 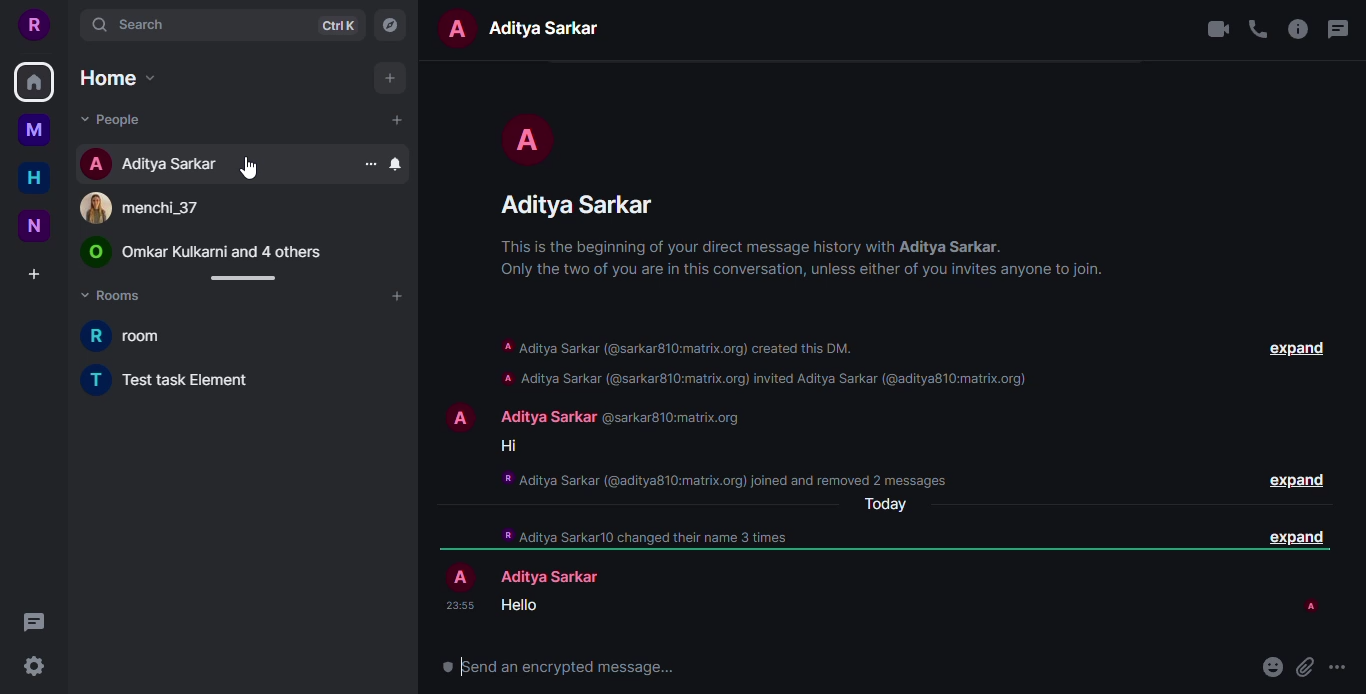 What do you see at coordinates (116, 298) in the screenshot?
I see `rooms` at bounding box center [116, 298].